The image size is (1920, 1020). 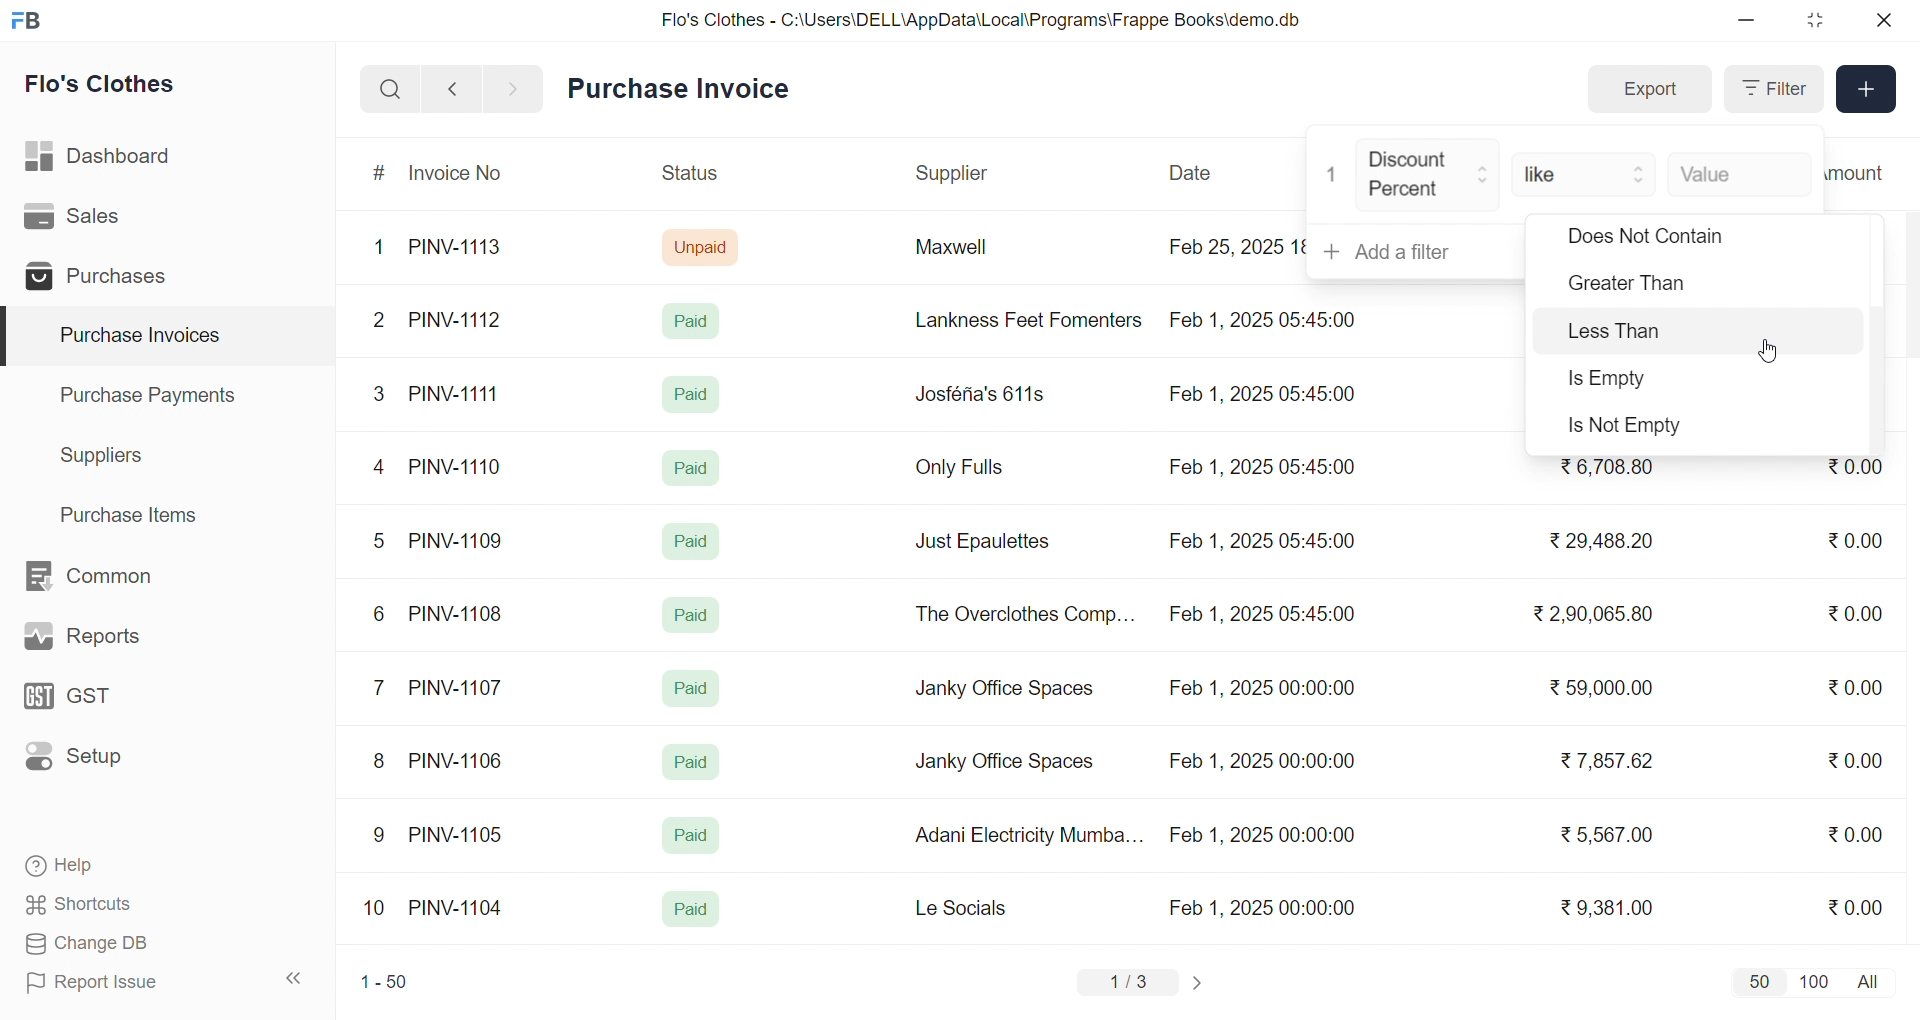 What do you see at coordinates (1022, 613) in the screenshot?
I see `The Overclothes Comp...` at bounding box center [1022, 613].